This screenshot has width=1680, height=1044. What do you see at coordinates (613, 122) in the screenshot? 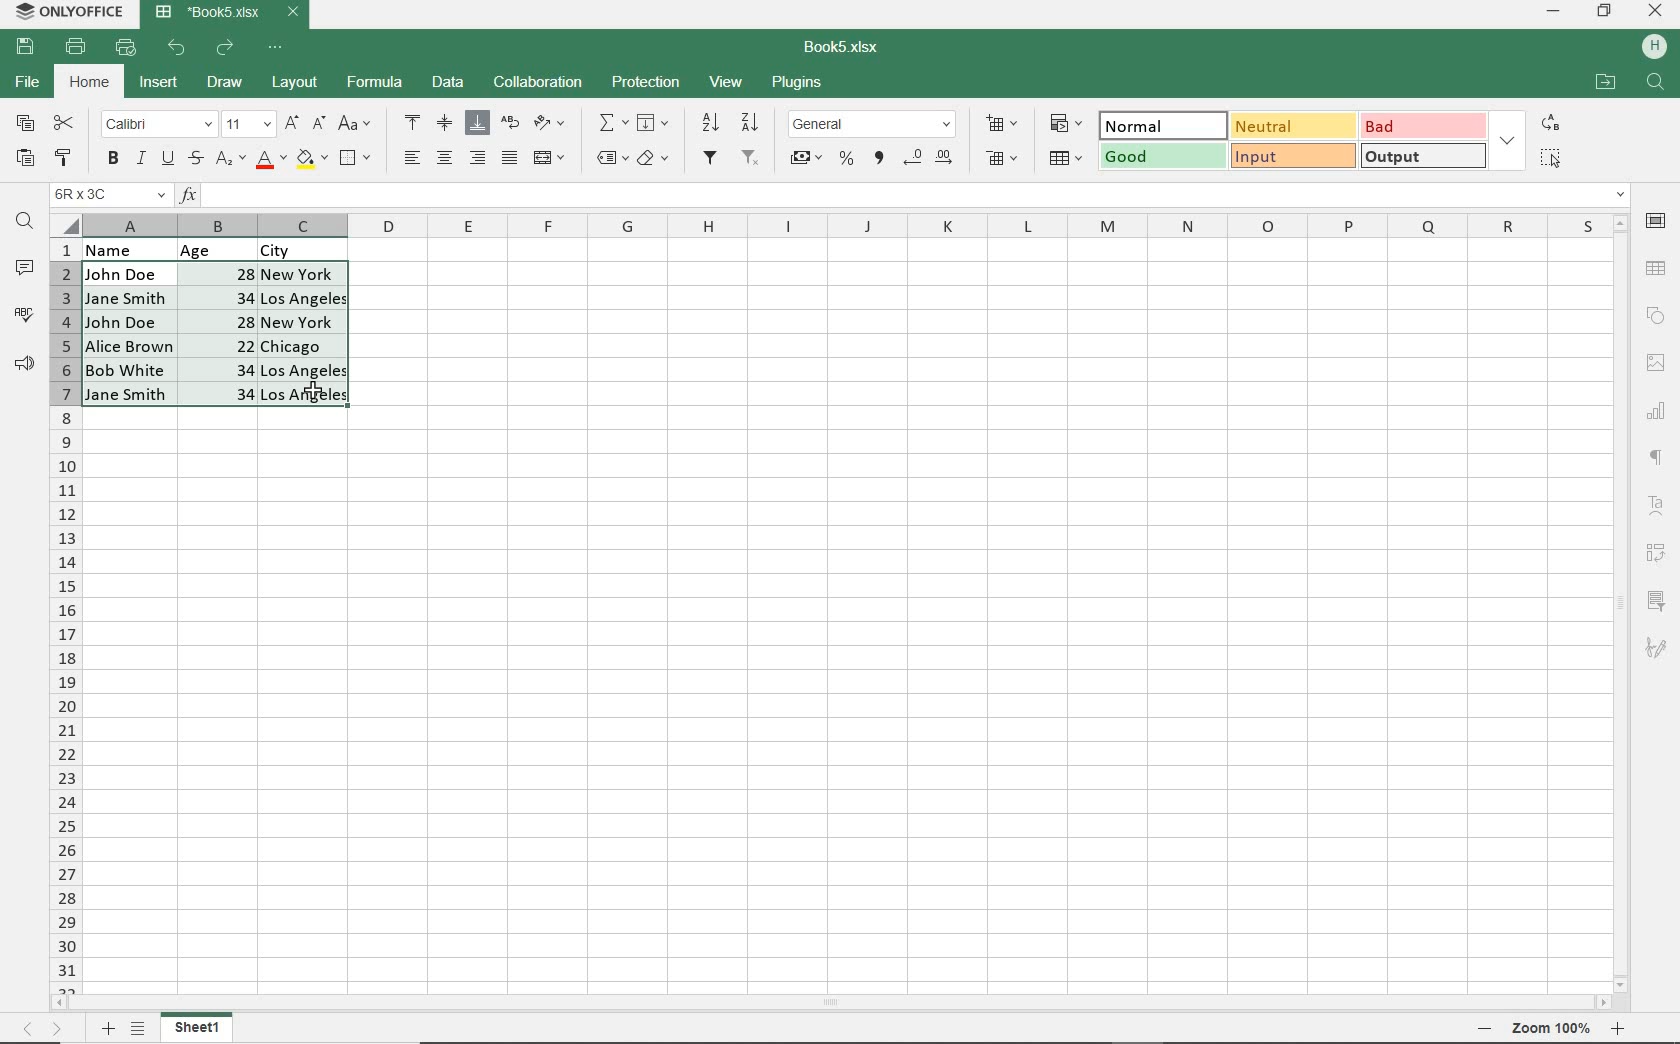
I see `INSERT FUNCTION` at bounding box center [613, 122].